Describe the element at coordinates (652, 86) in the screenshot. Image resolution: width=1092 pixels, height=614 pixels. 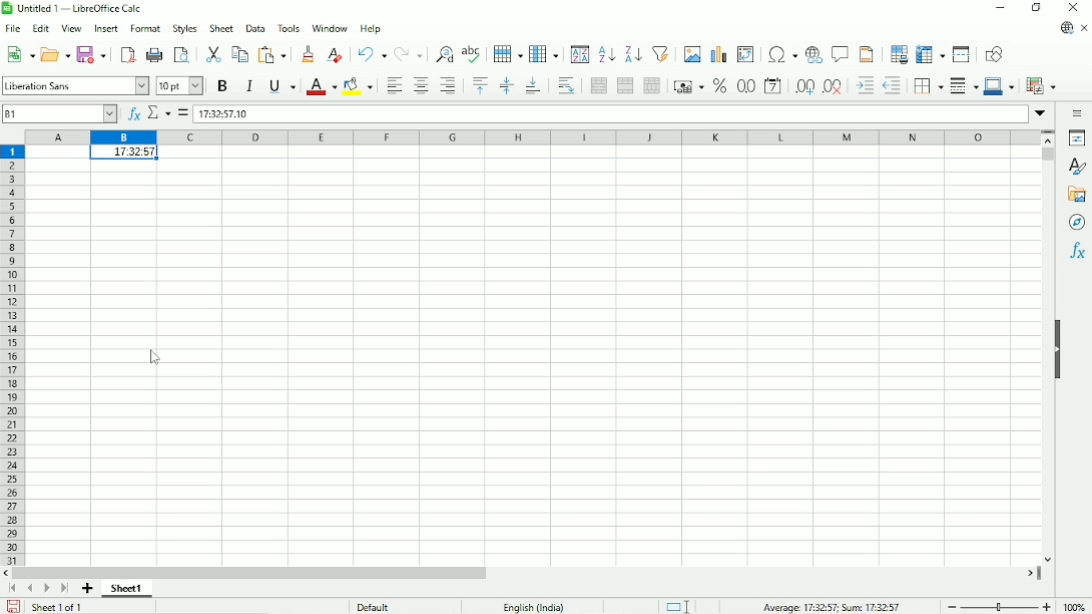
I see `Unmerge cells` at that location.